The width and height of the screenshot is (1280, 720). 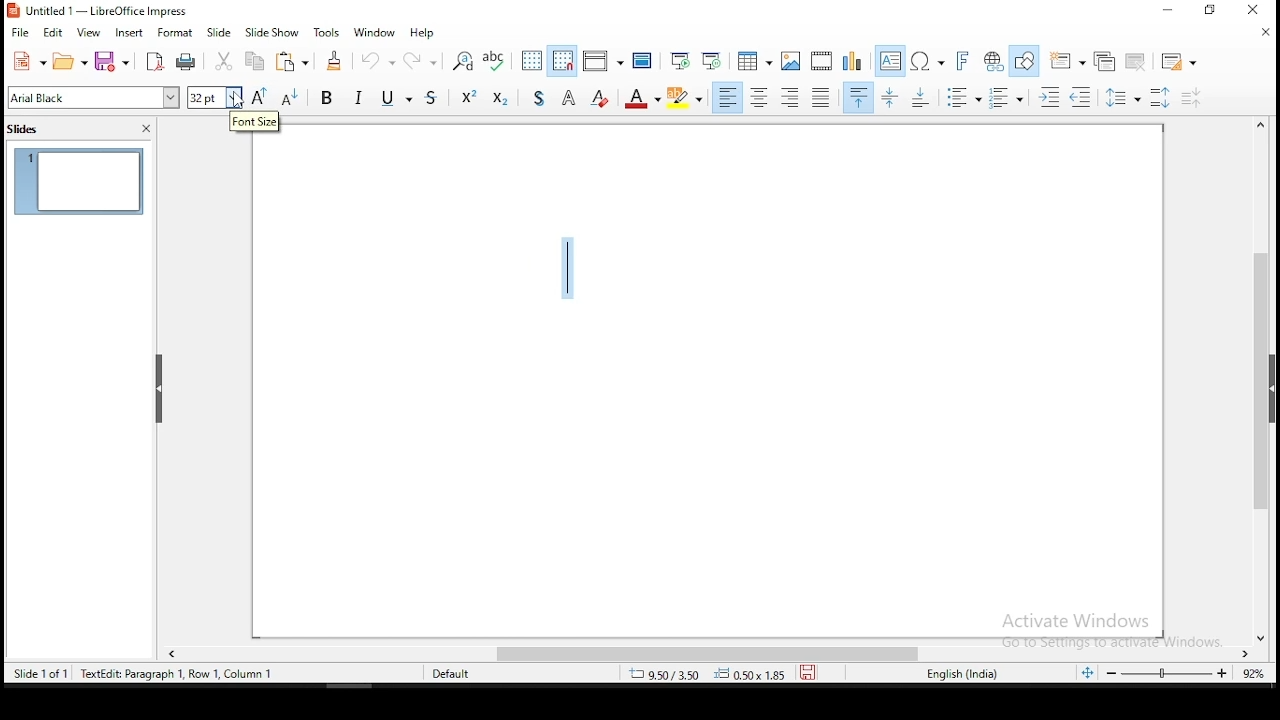 What do you see at coordinates (79, 181) in the screenshot?
I see `slide 1` at bounding box center [79, 181].